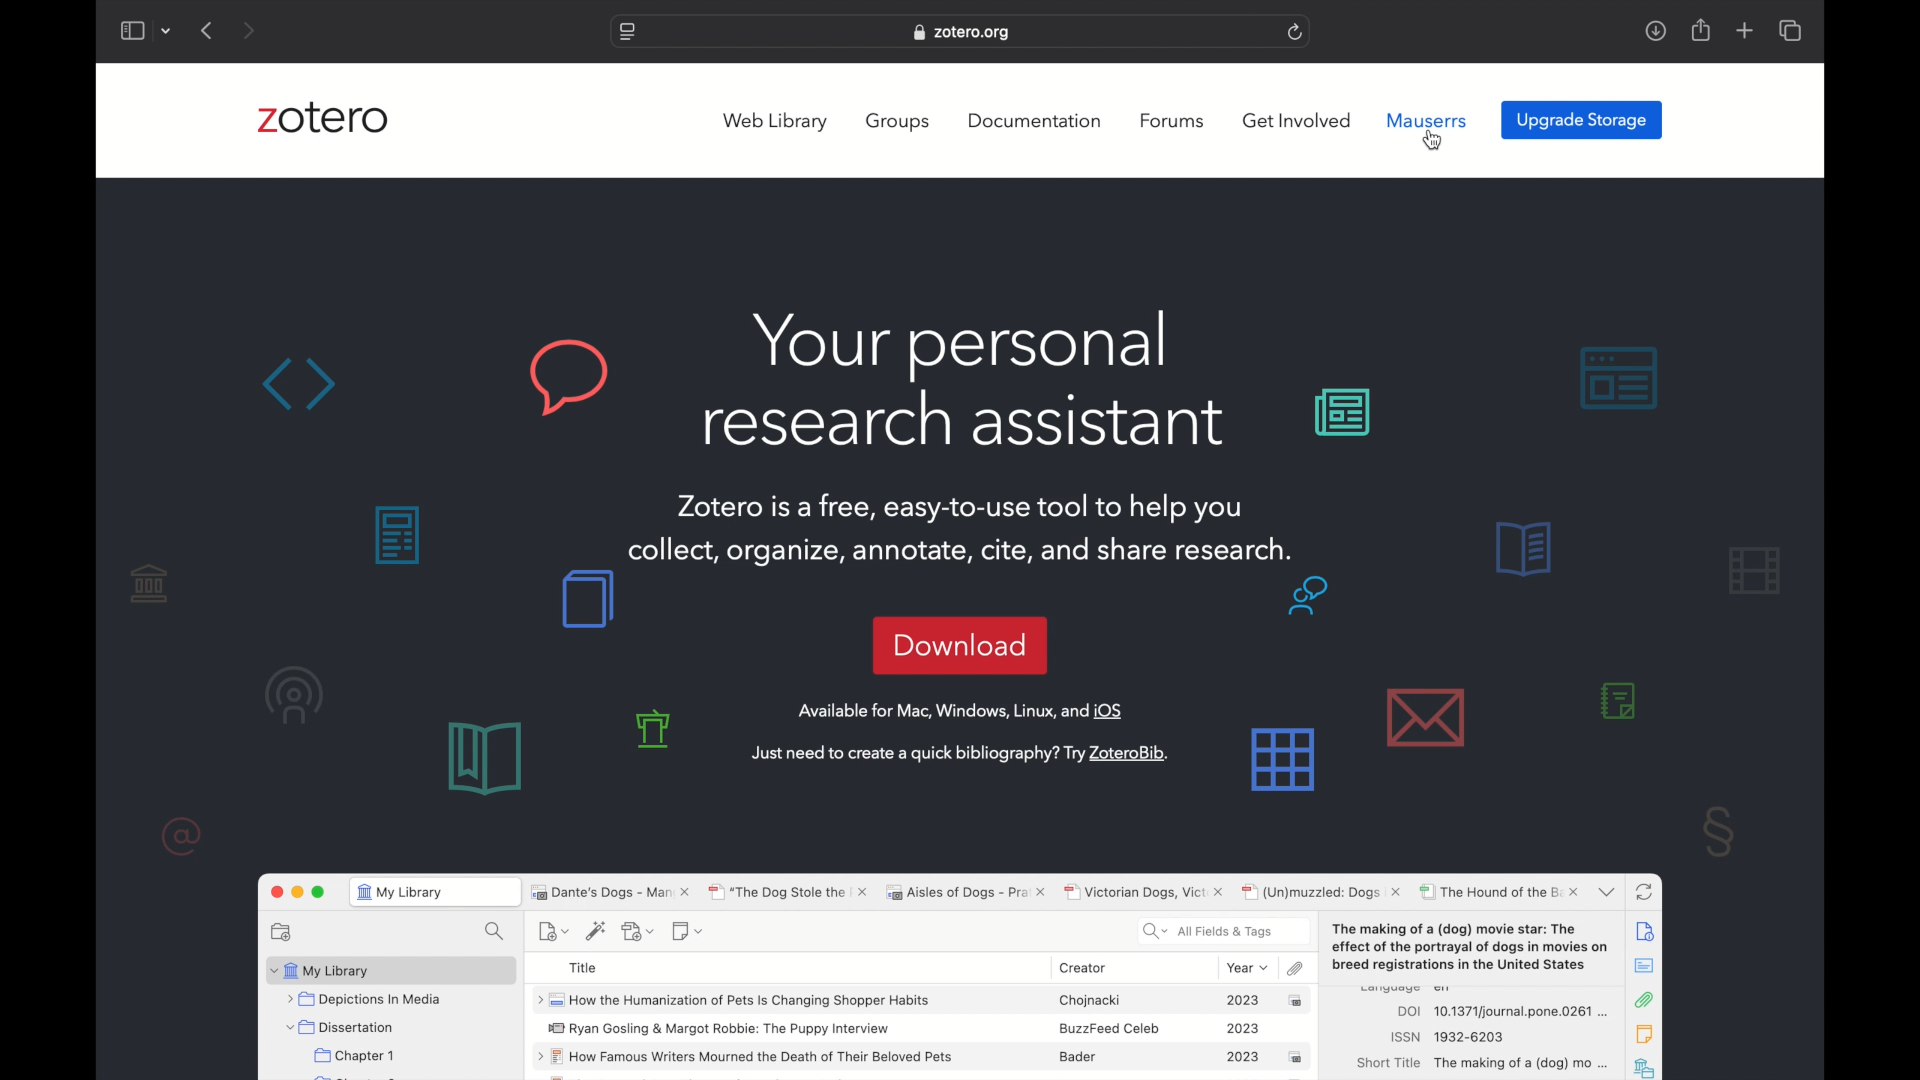 This screenshot has width=1920, height=1080. Describe the element at coordinates (322, 120) in the screenshot. I see `zotero` at that location.